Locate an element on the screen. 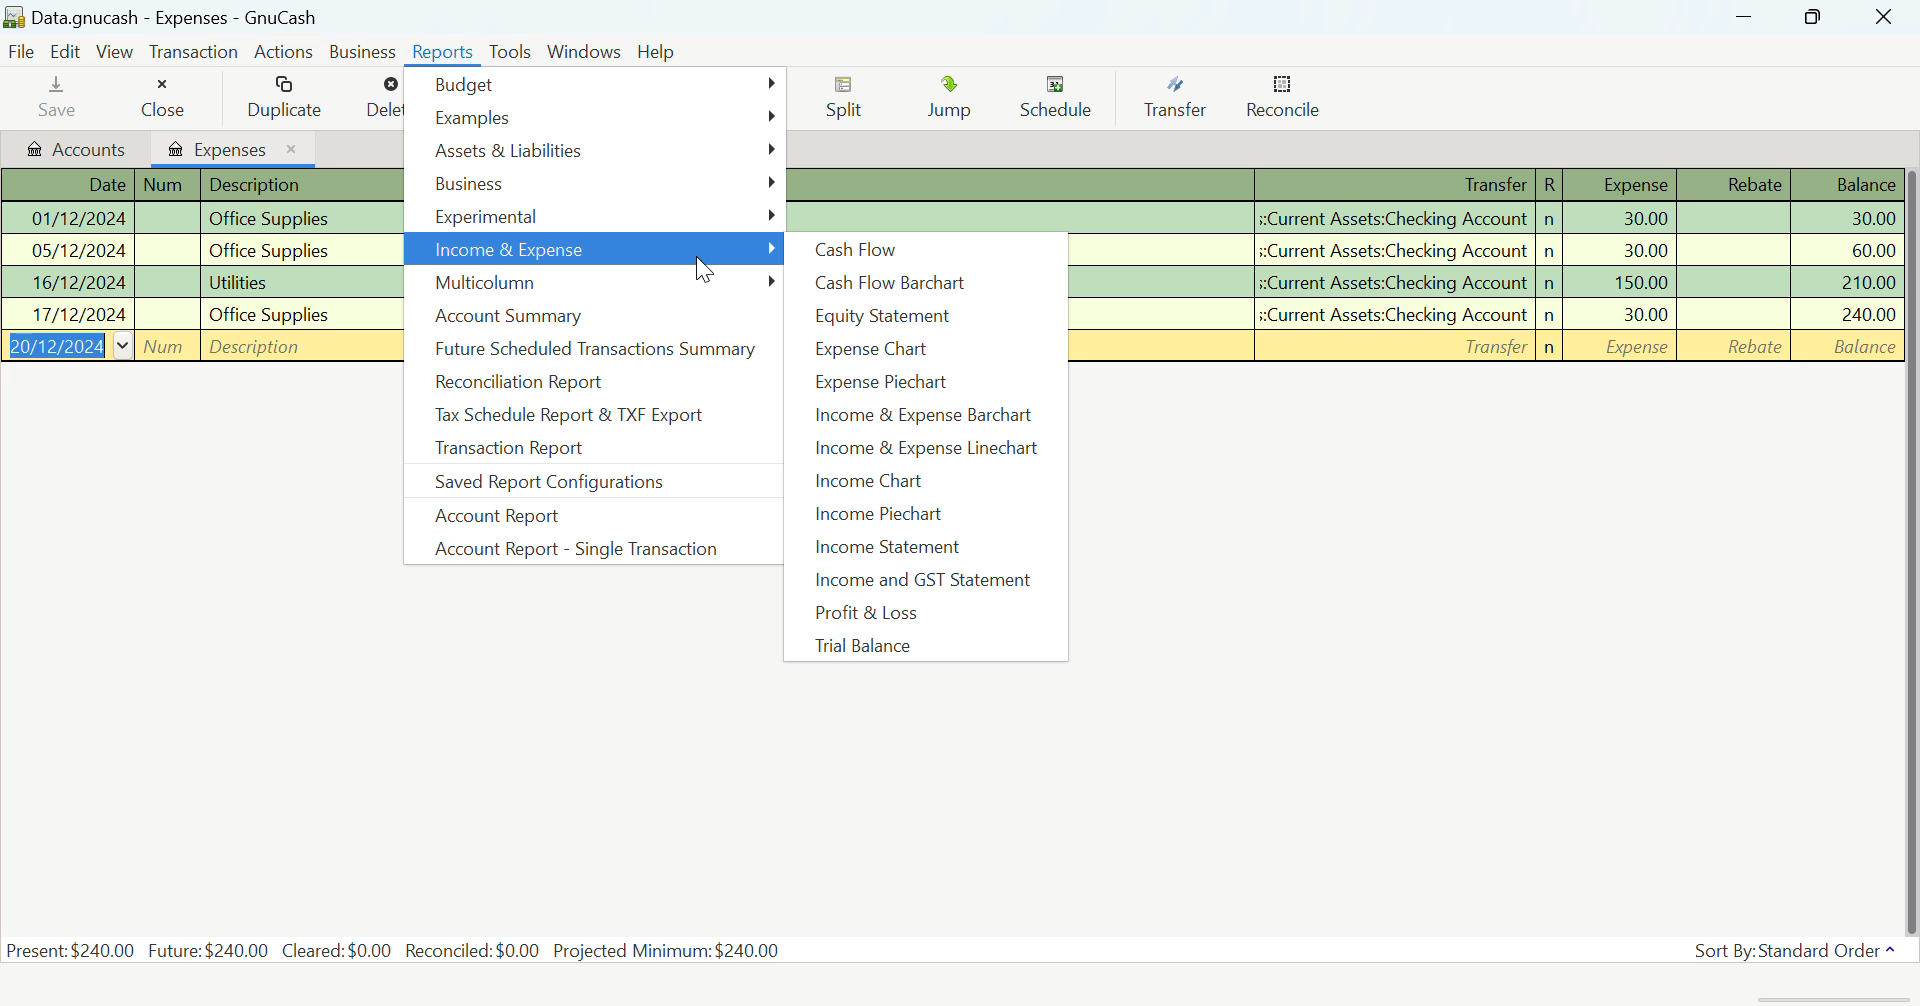 This screenshot has height=1006, width=1920. Office Supplies Transaction is located at coordinates (196, 313).